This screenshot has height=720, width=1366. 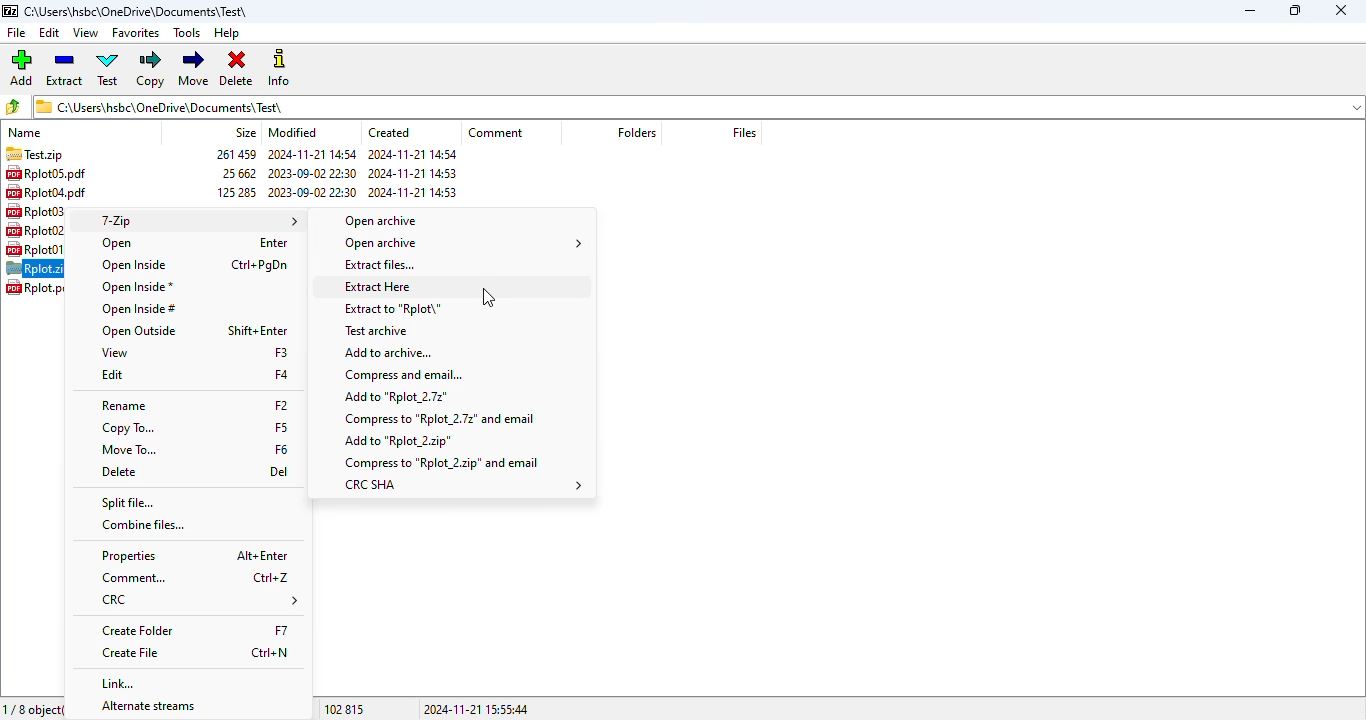 I want to click on open inside#, so click(x=140, y=310).